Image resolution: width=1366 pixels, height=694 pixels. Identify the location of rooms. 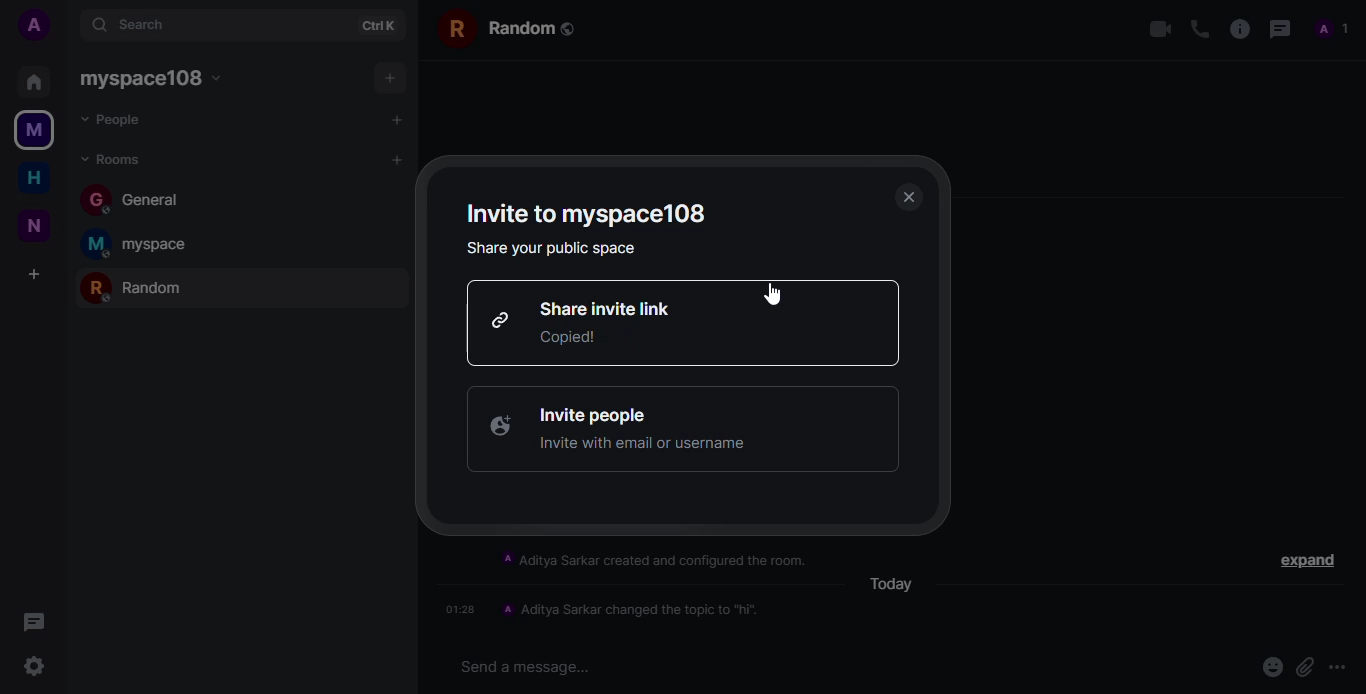
(113, 161).